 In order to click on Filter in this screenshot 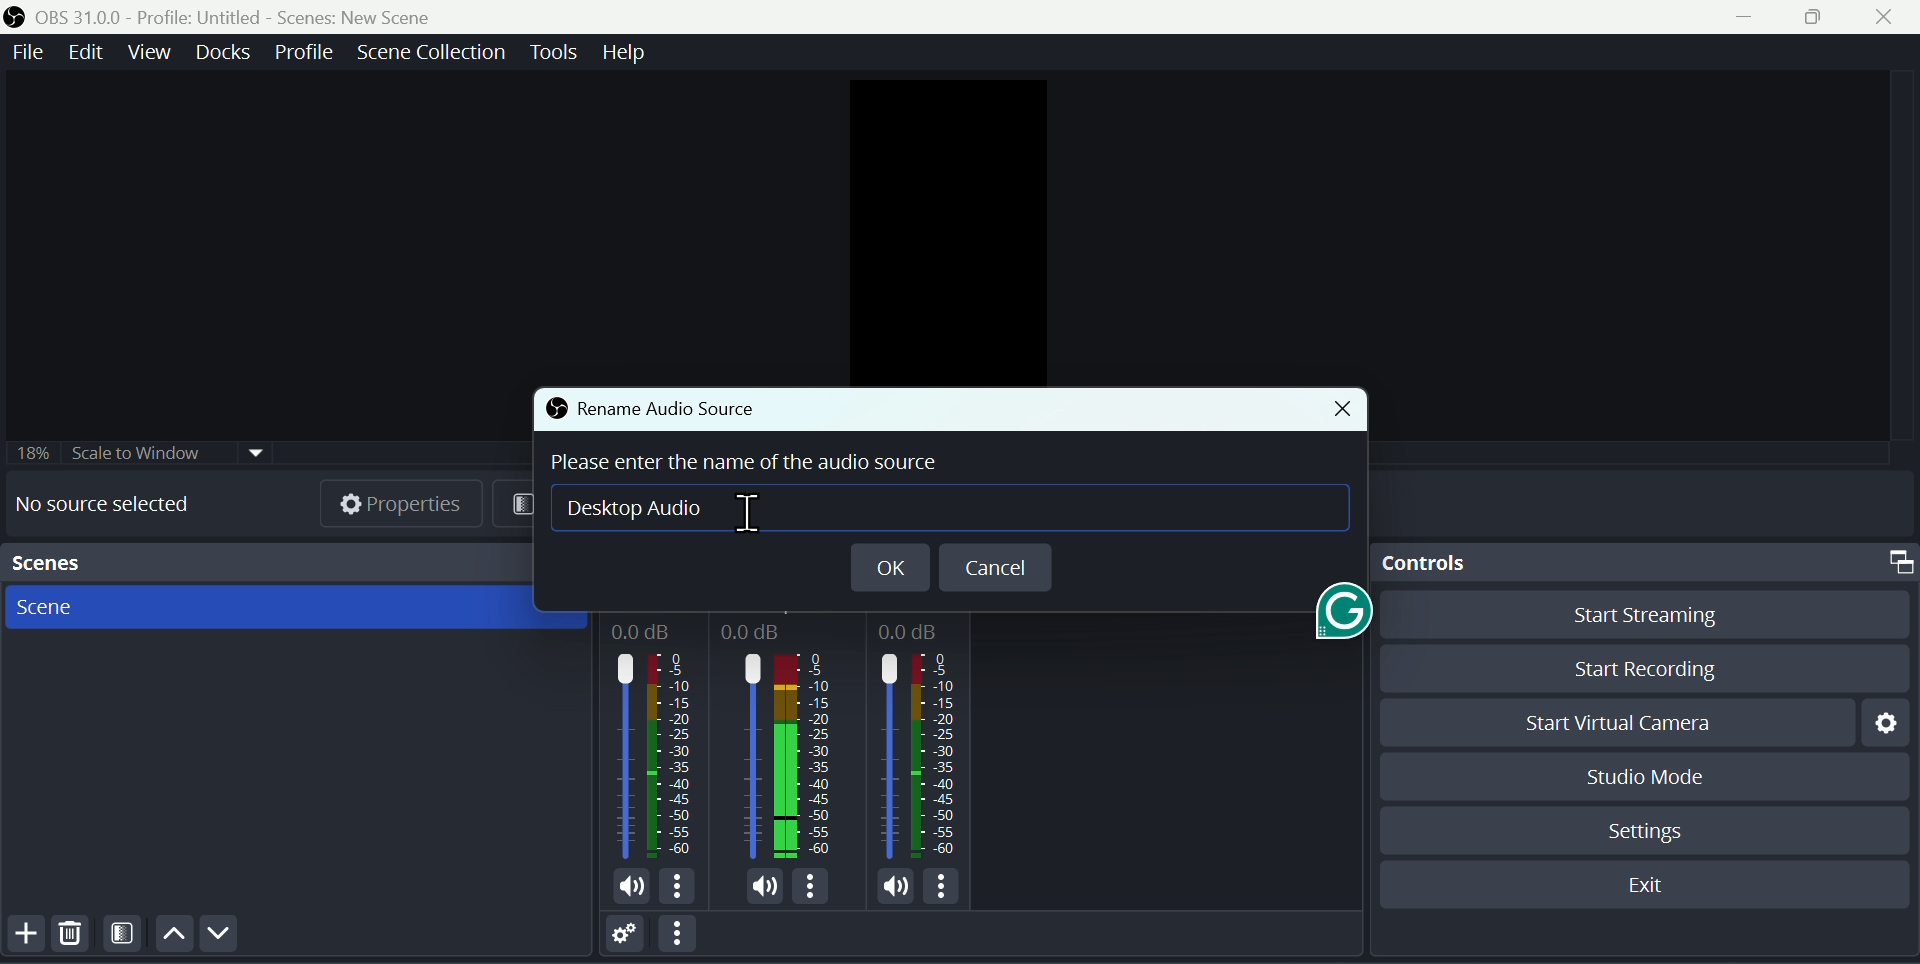, I will do `click(124, 936)`.